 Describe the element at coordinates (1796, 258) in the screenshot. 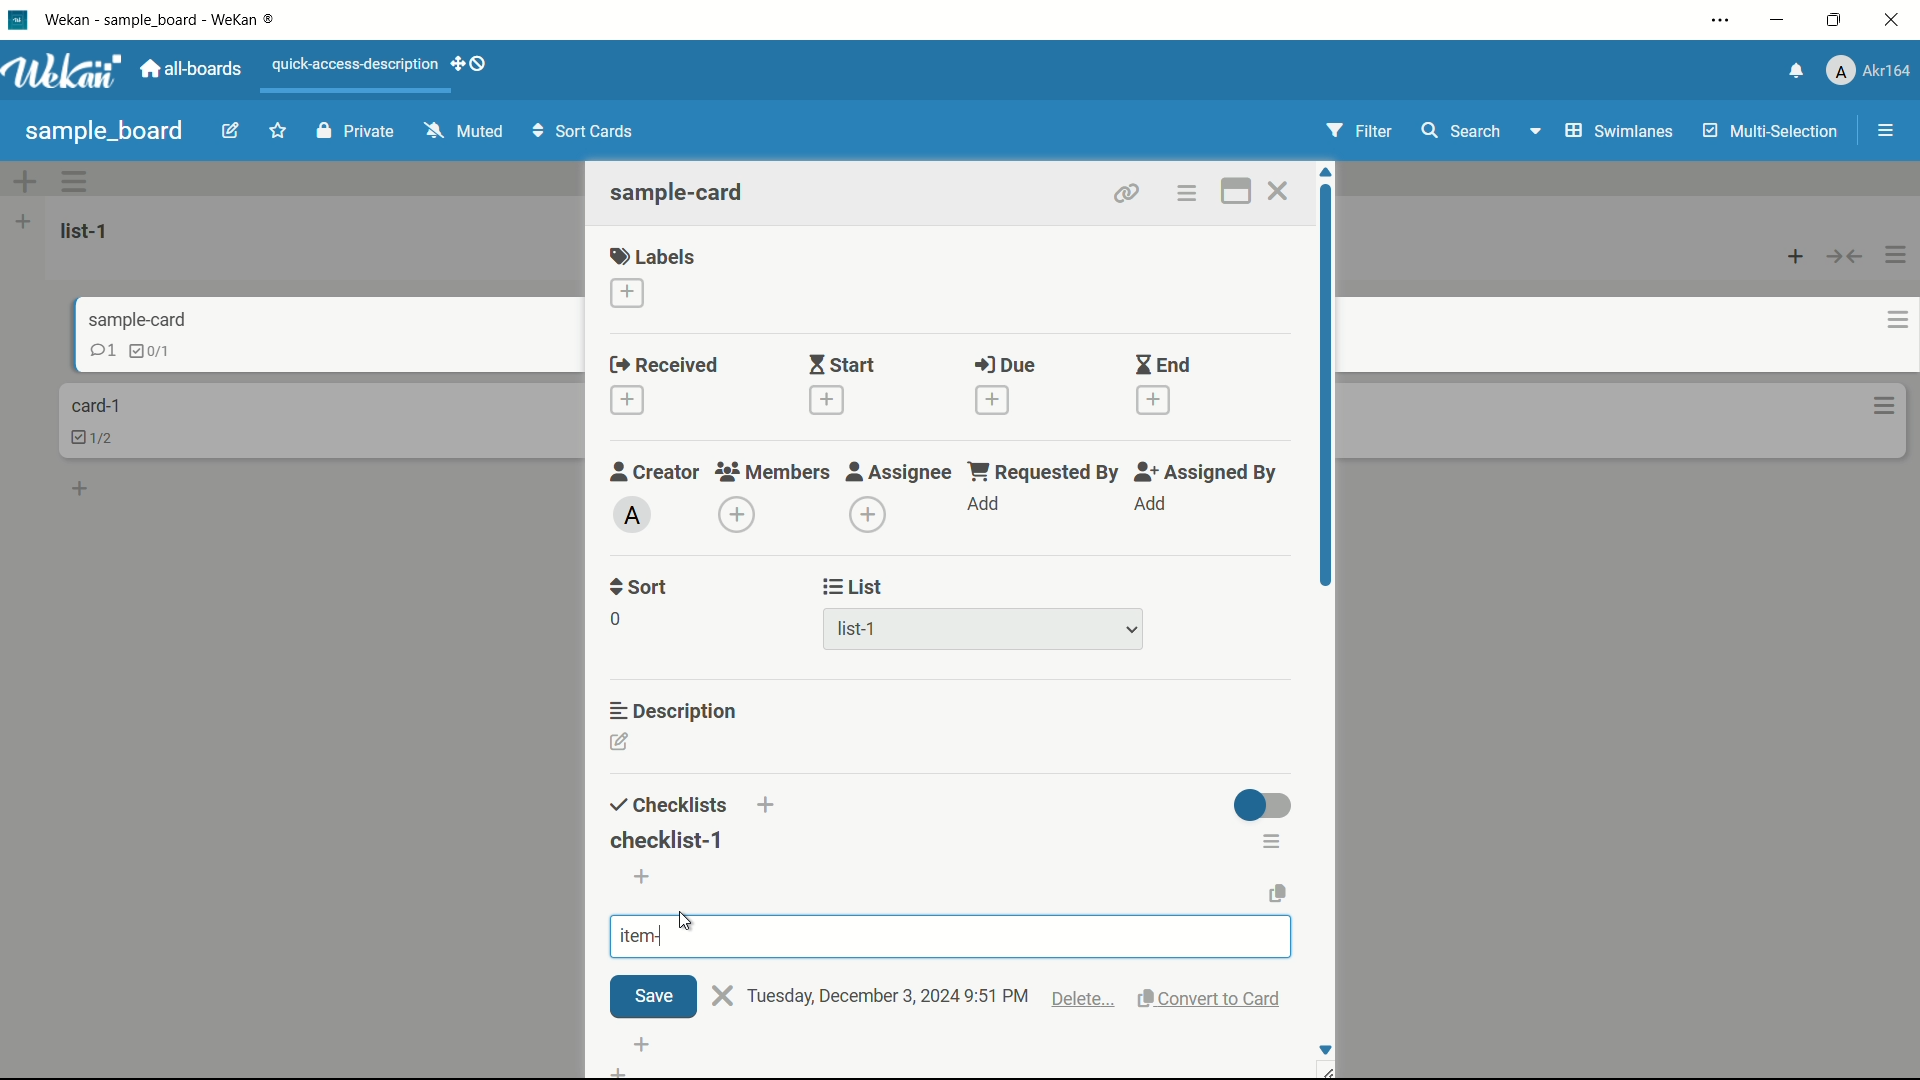

I see `add card to top of list` at that location.